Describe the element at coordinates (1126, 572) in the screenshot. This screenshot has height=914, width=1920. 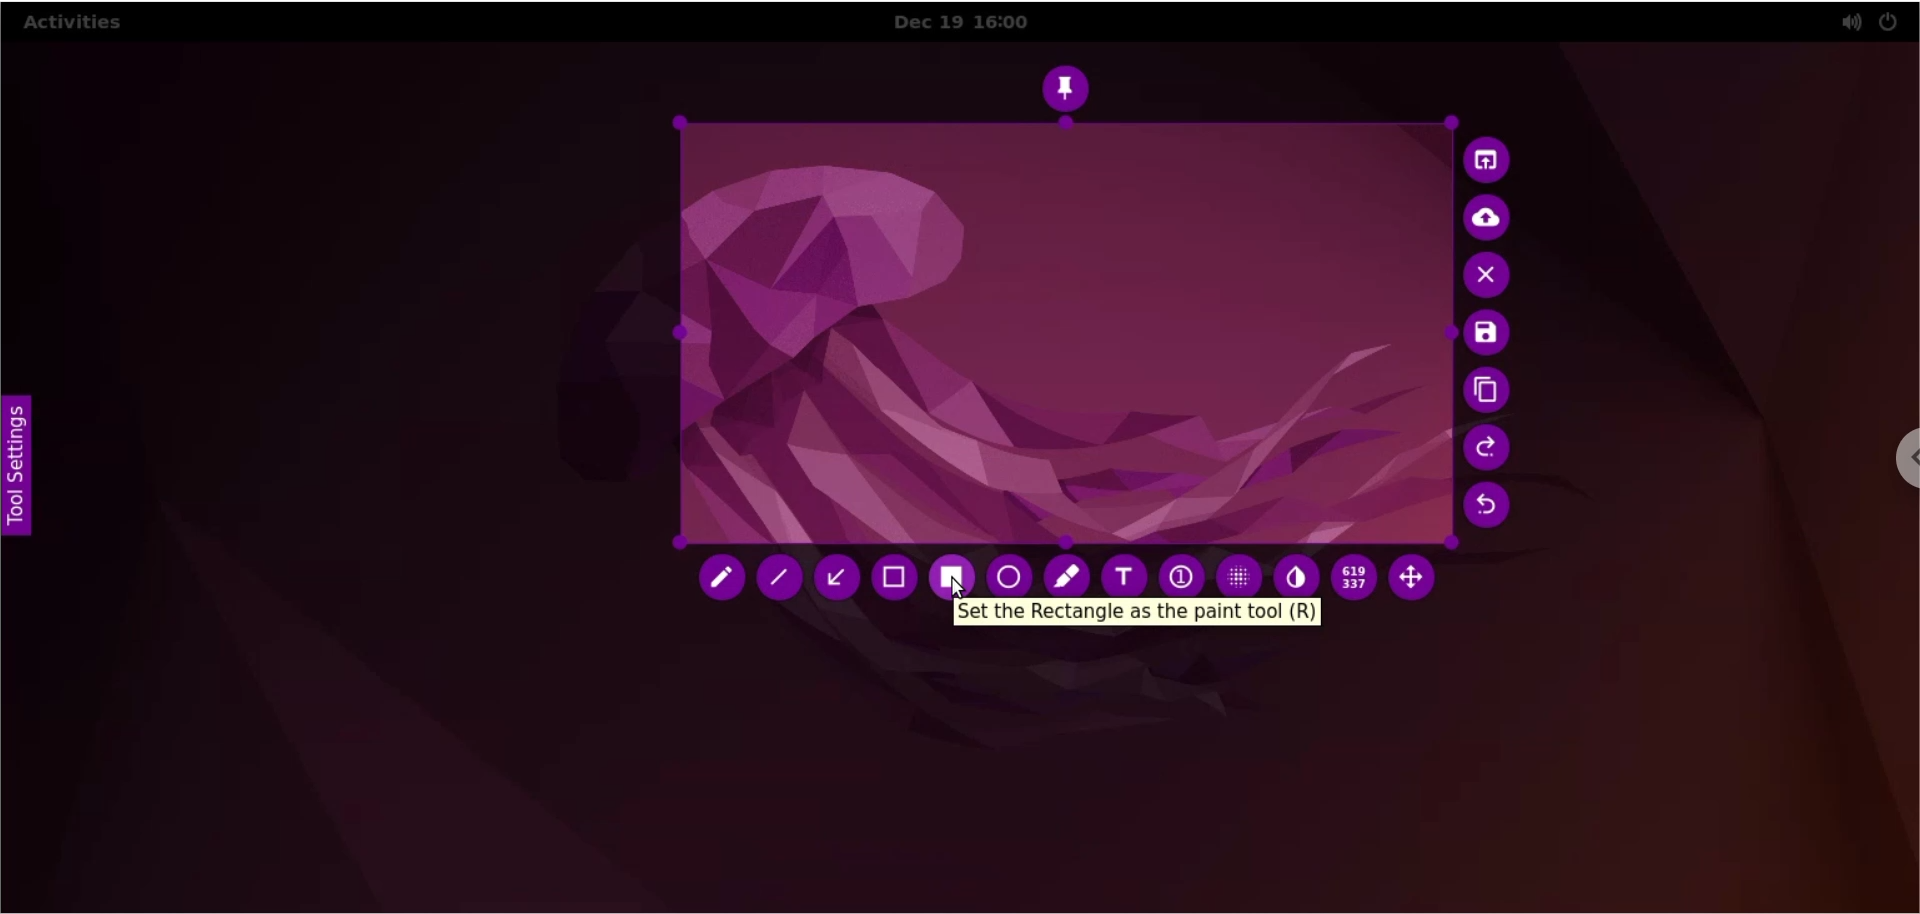
I see `text tool` at that location.